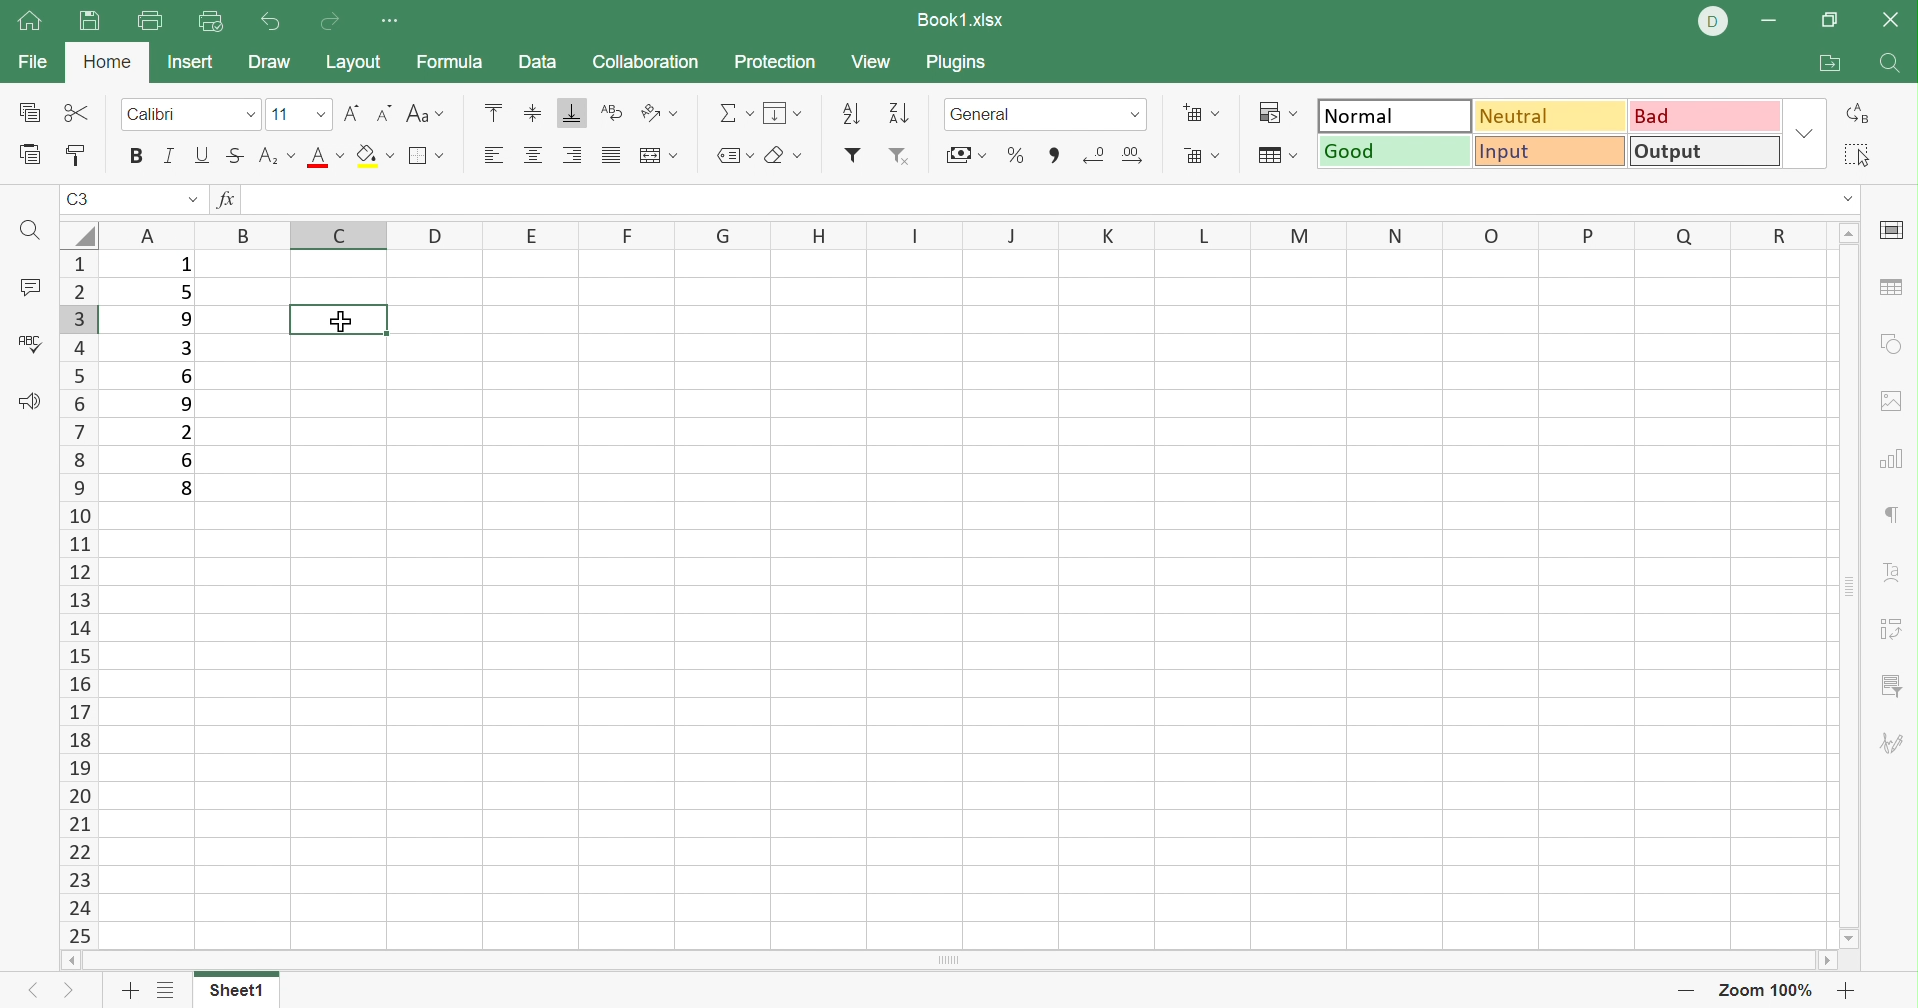  Describe the element at coordinates (1895, 742) in the screenshot. I see `Signature settings` at that location.